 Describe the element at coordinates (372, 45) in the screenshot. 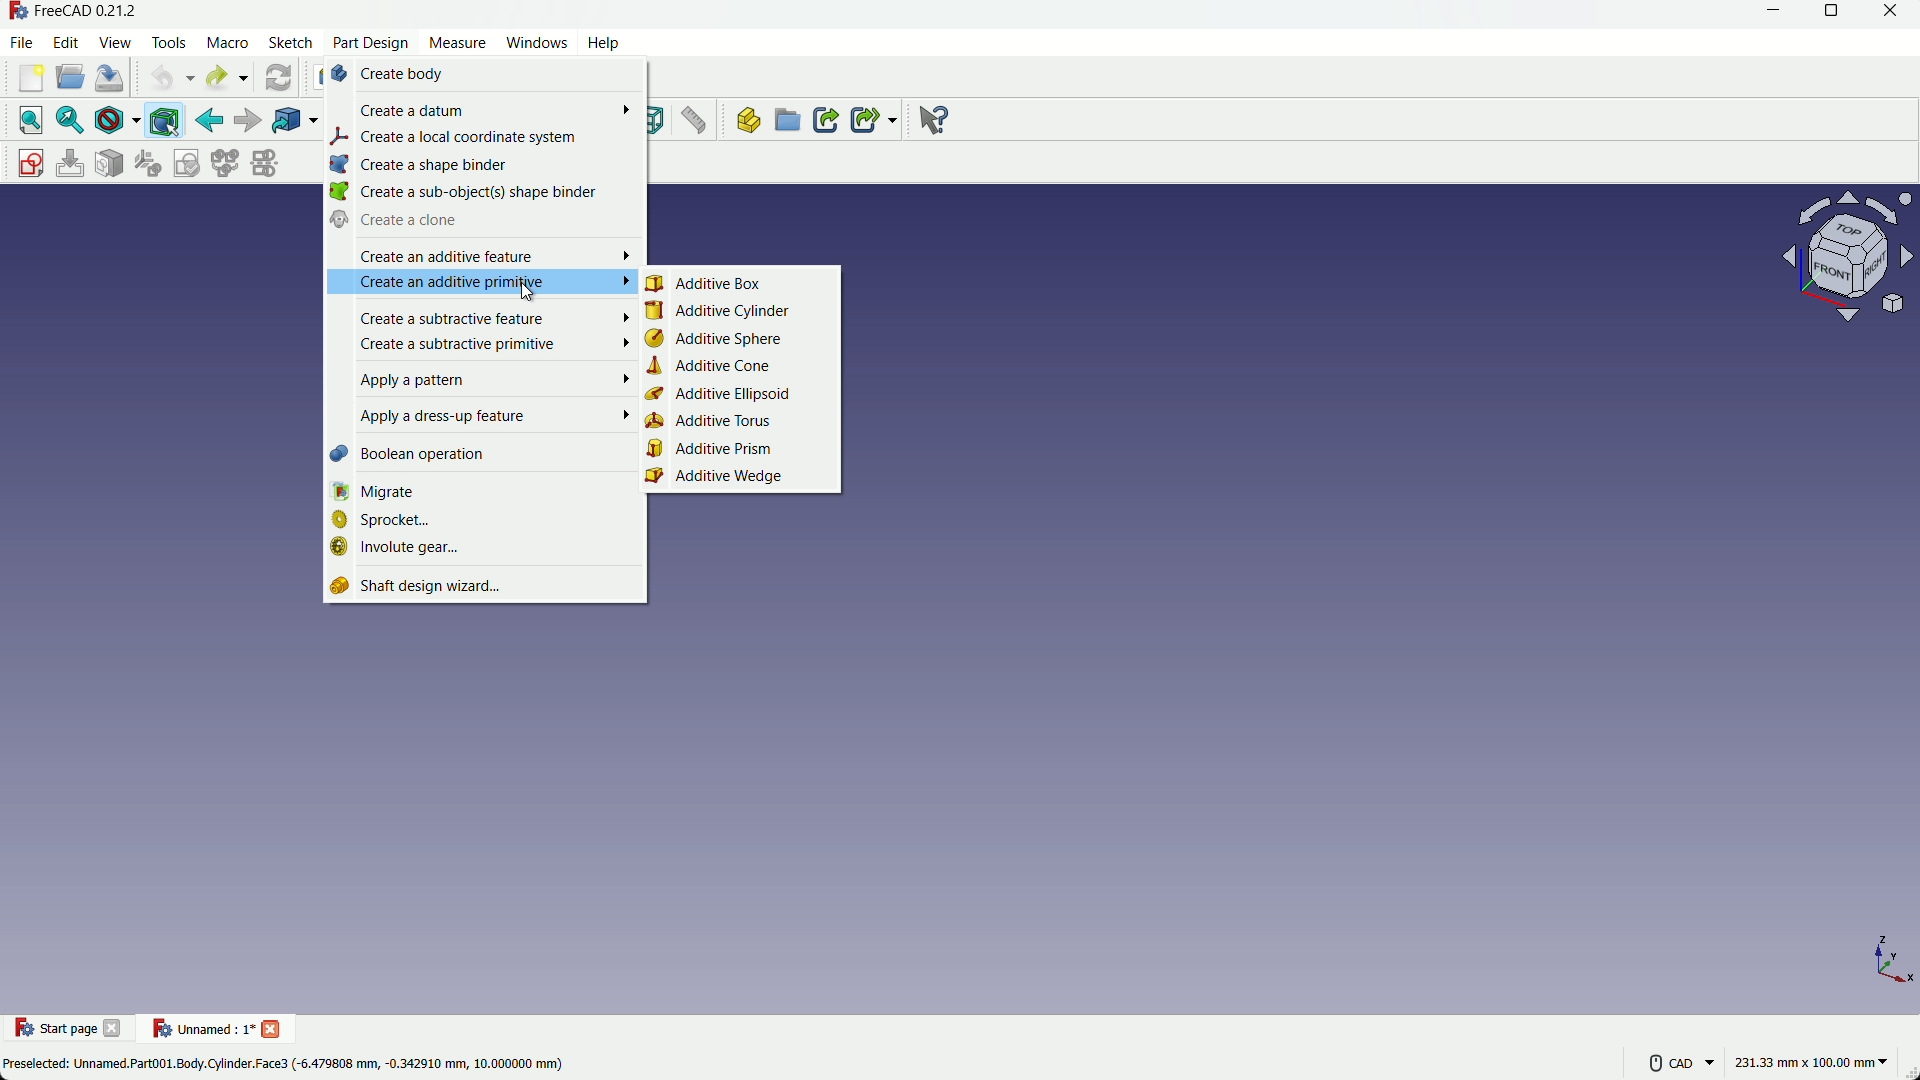

I see `part design menu` at that location.